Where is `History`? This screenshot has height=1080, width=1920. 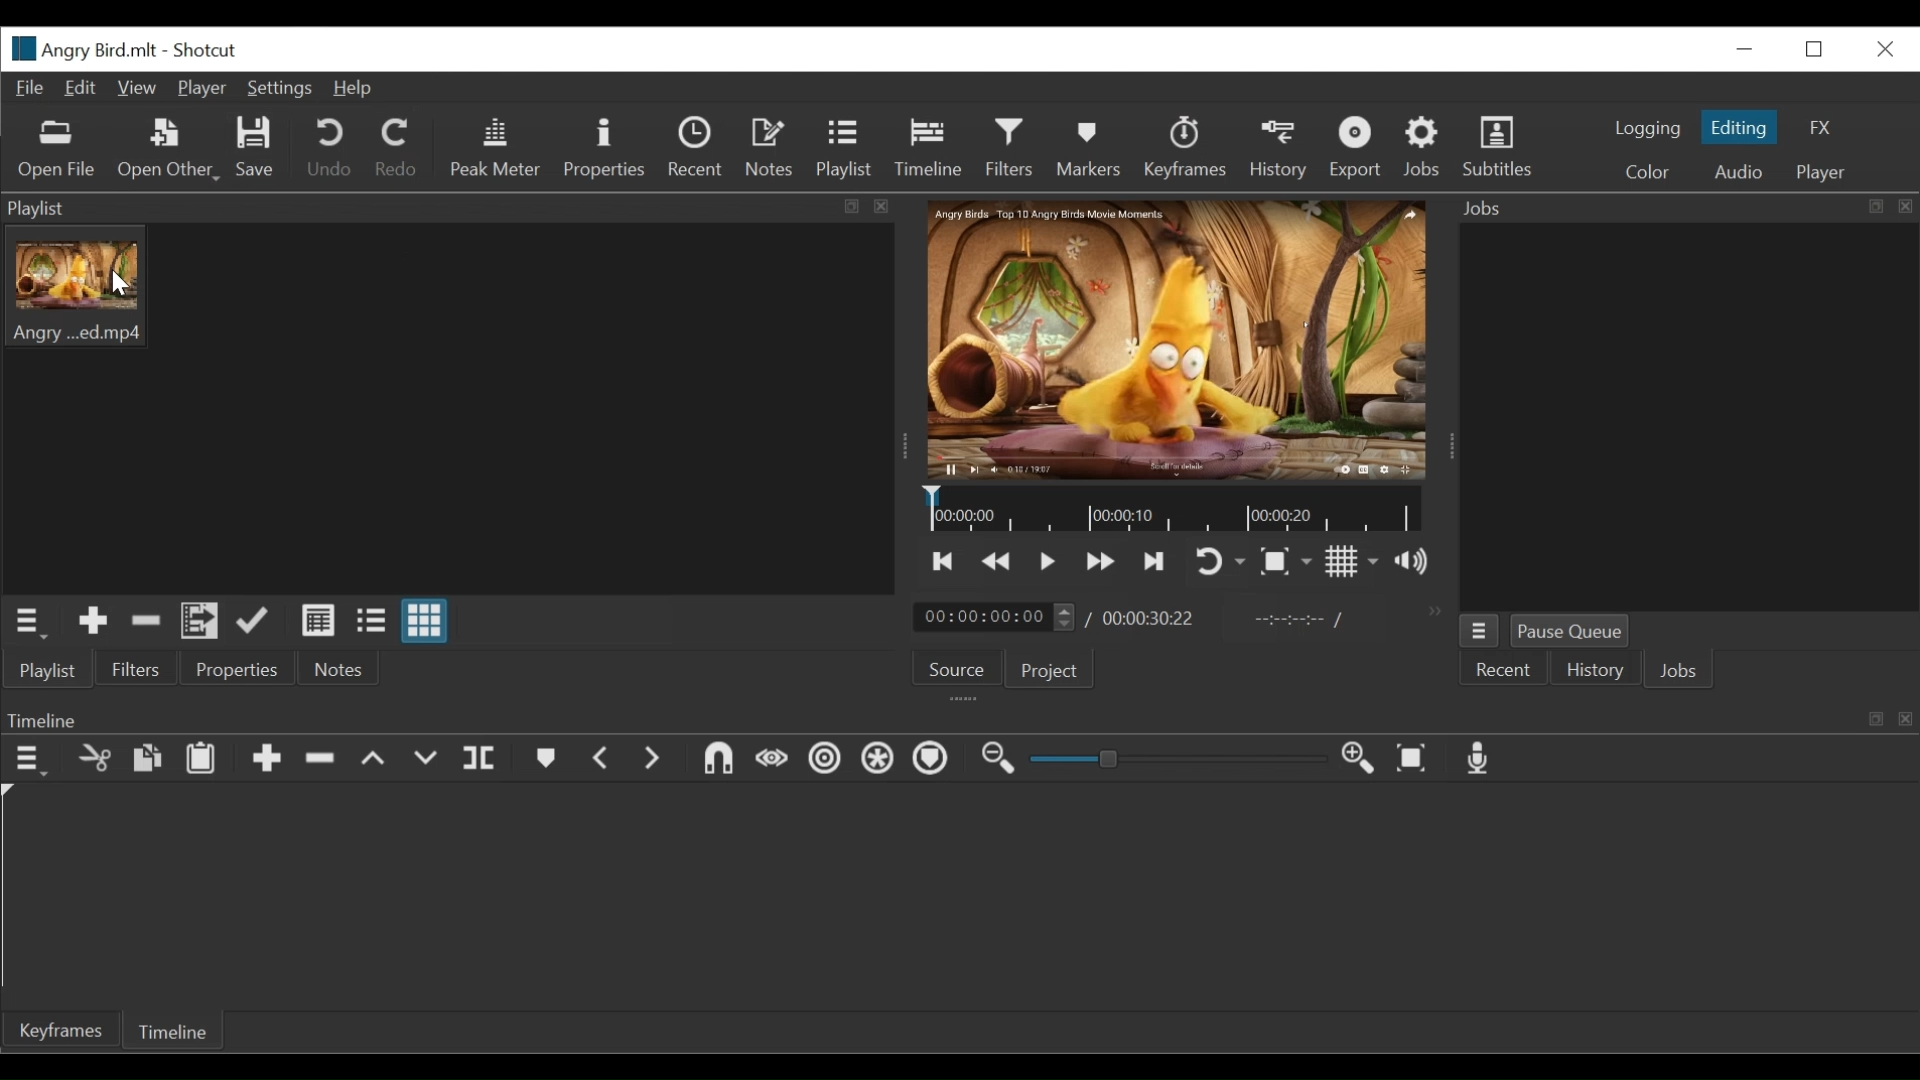
History is located at coordinates (1277, 149).